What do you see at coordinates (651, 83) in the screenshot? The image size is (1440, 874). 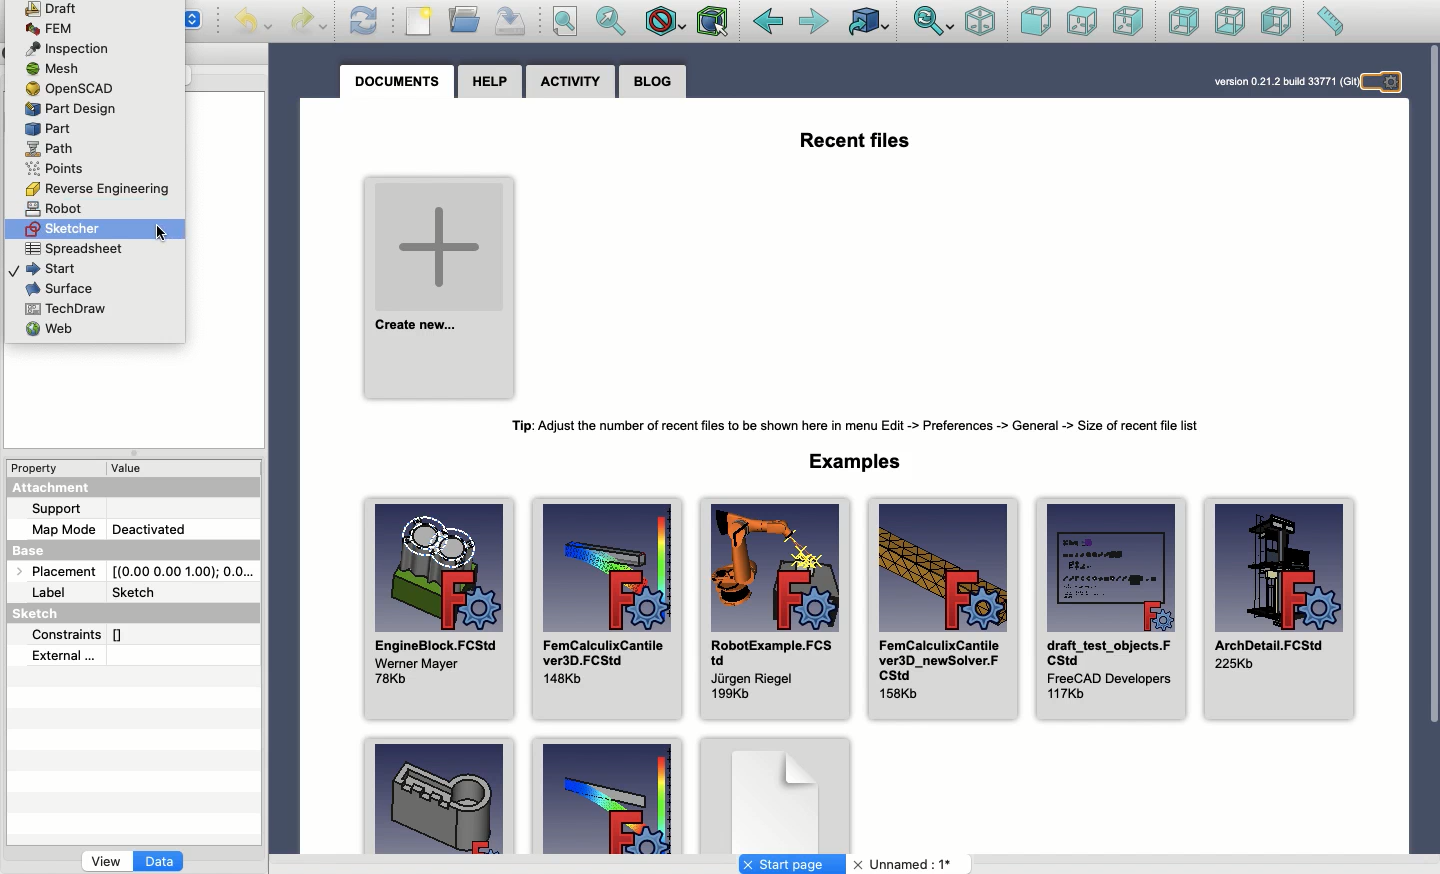 I see `Blog` at bounding box center [651, 83].